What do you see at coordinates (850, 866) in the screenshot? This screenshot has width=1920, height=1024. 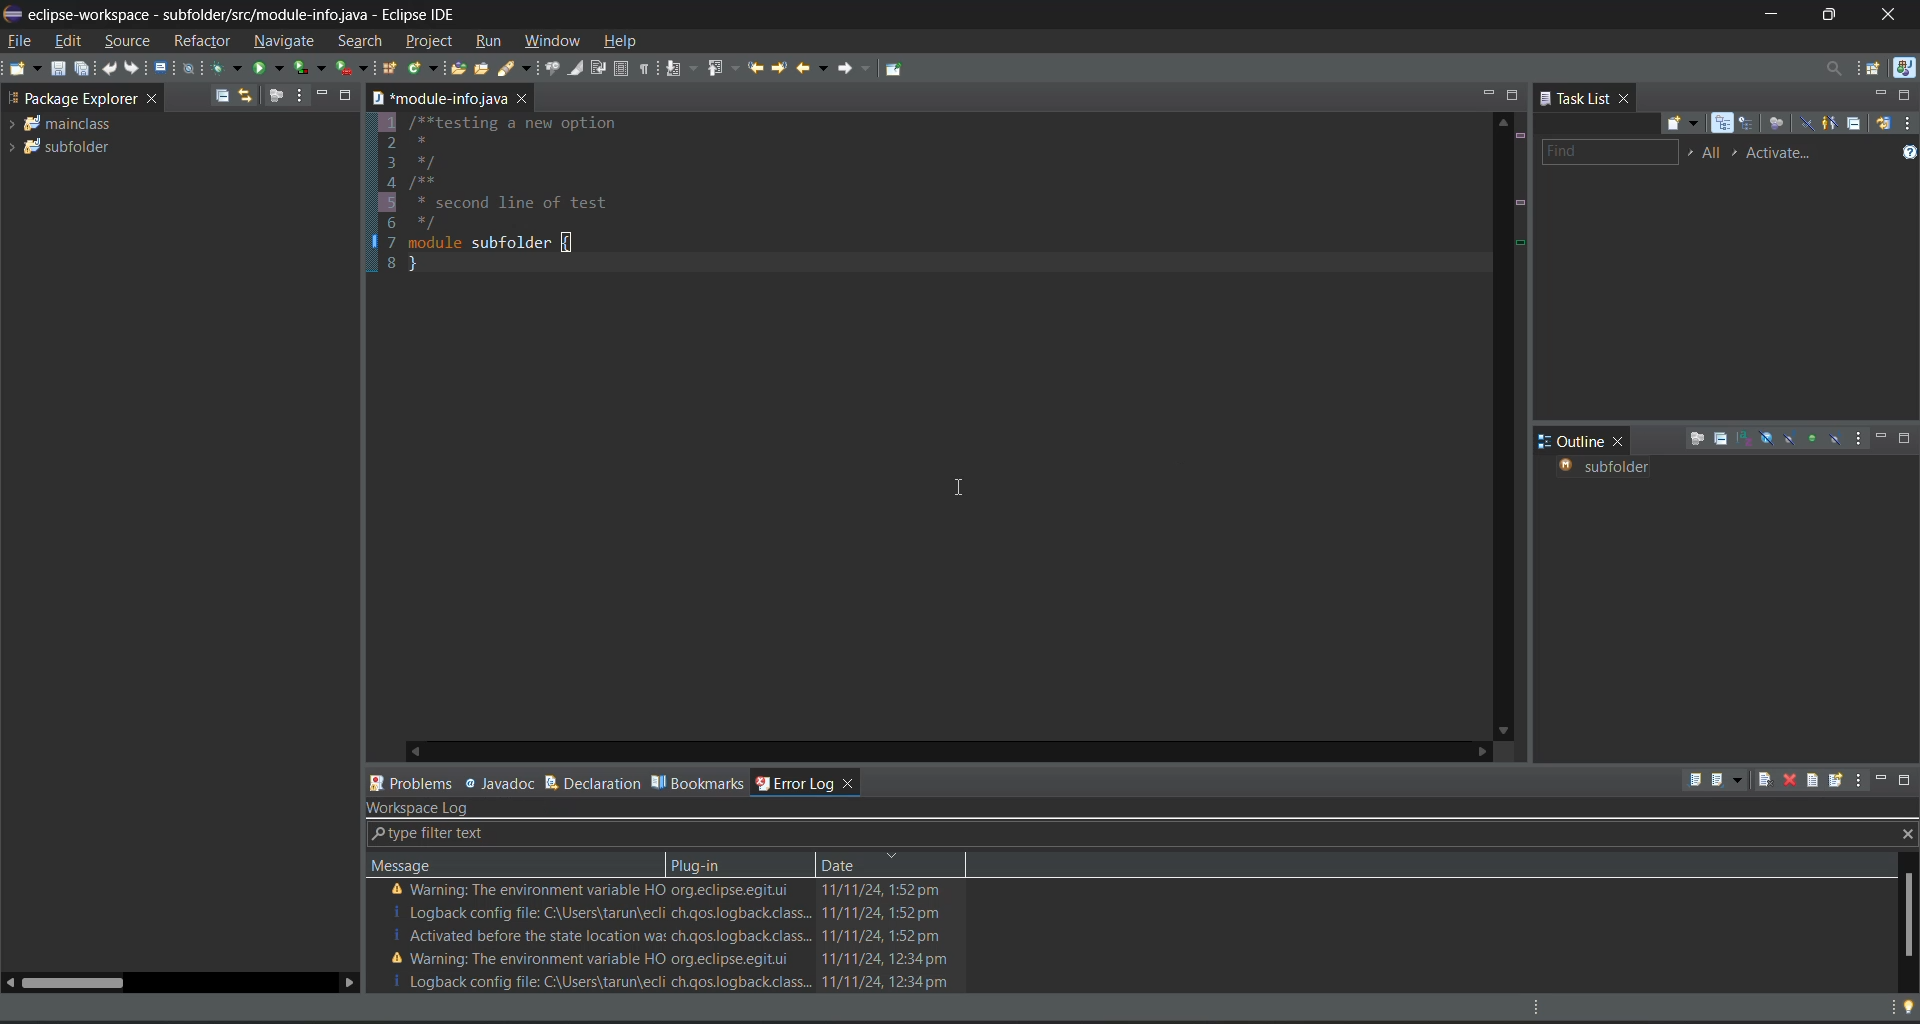 I see `date` at bounding box center [850, 866].